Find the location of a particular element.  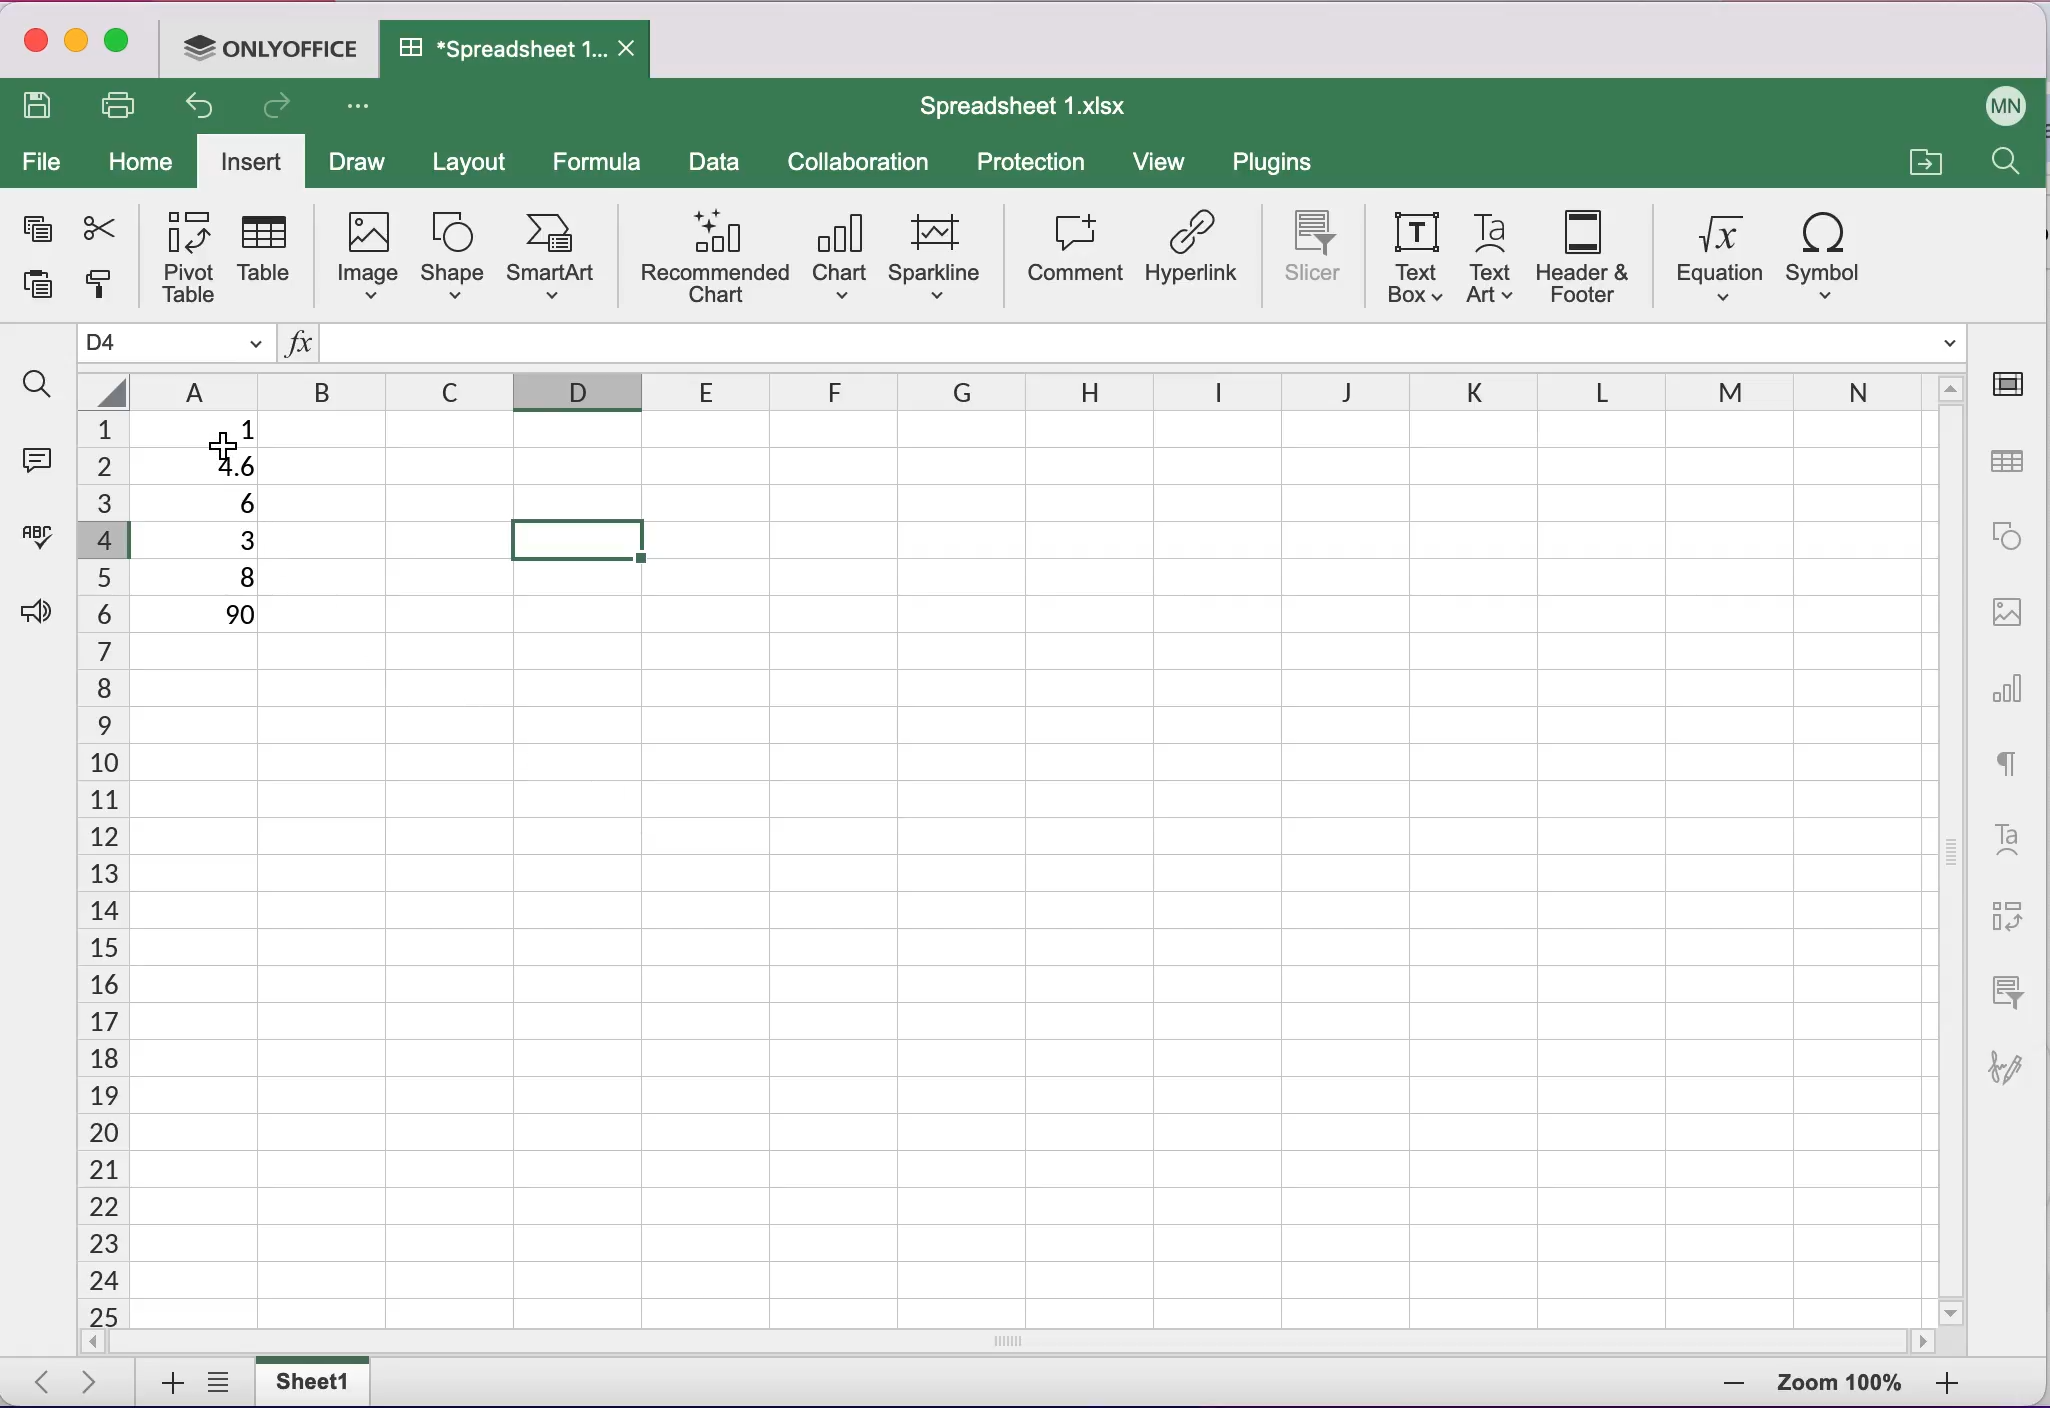

find is located at coordinates (37, 387).